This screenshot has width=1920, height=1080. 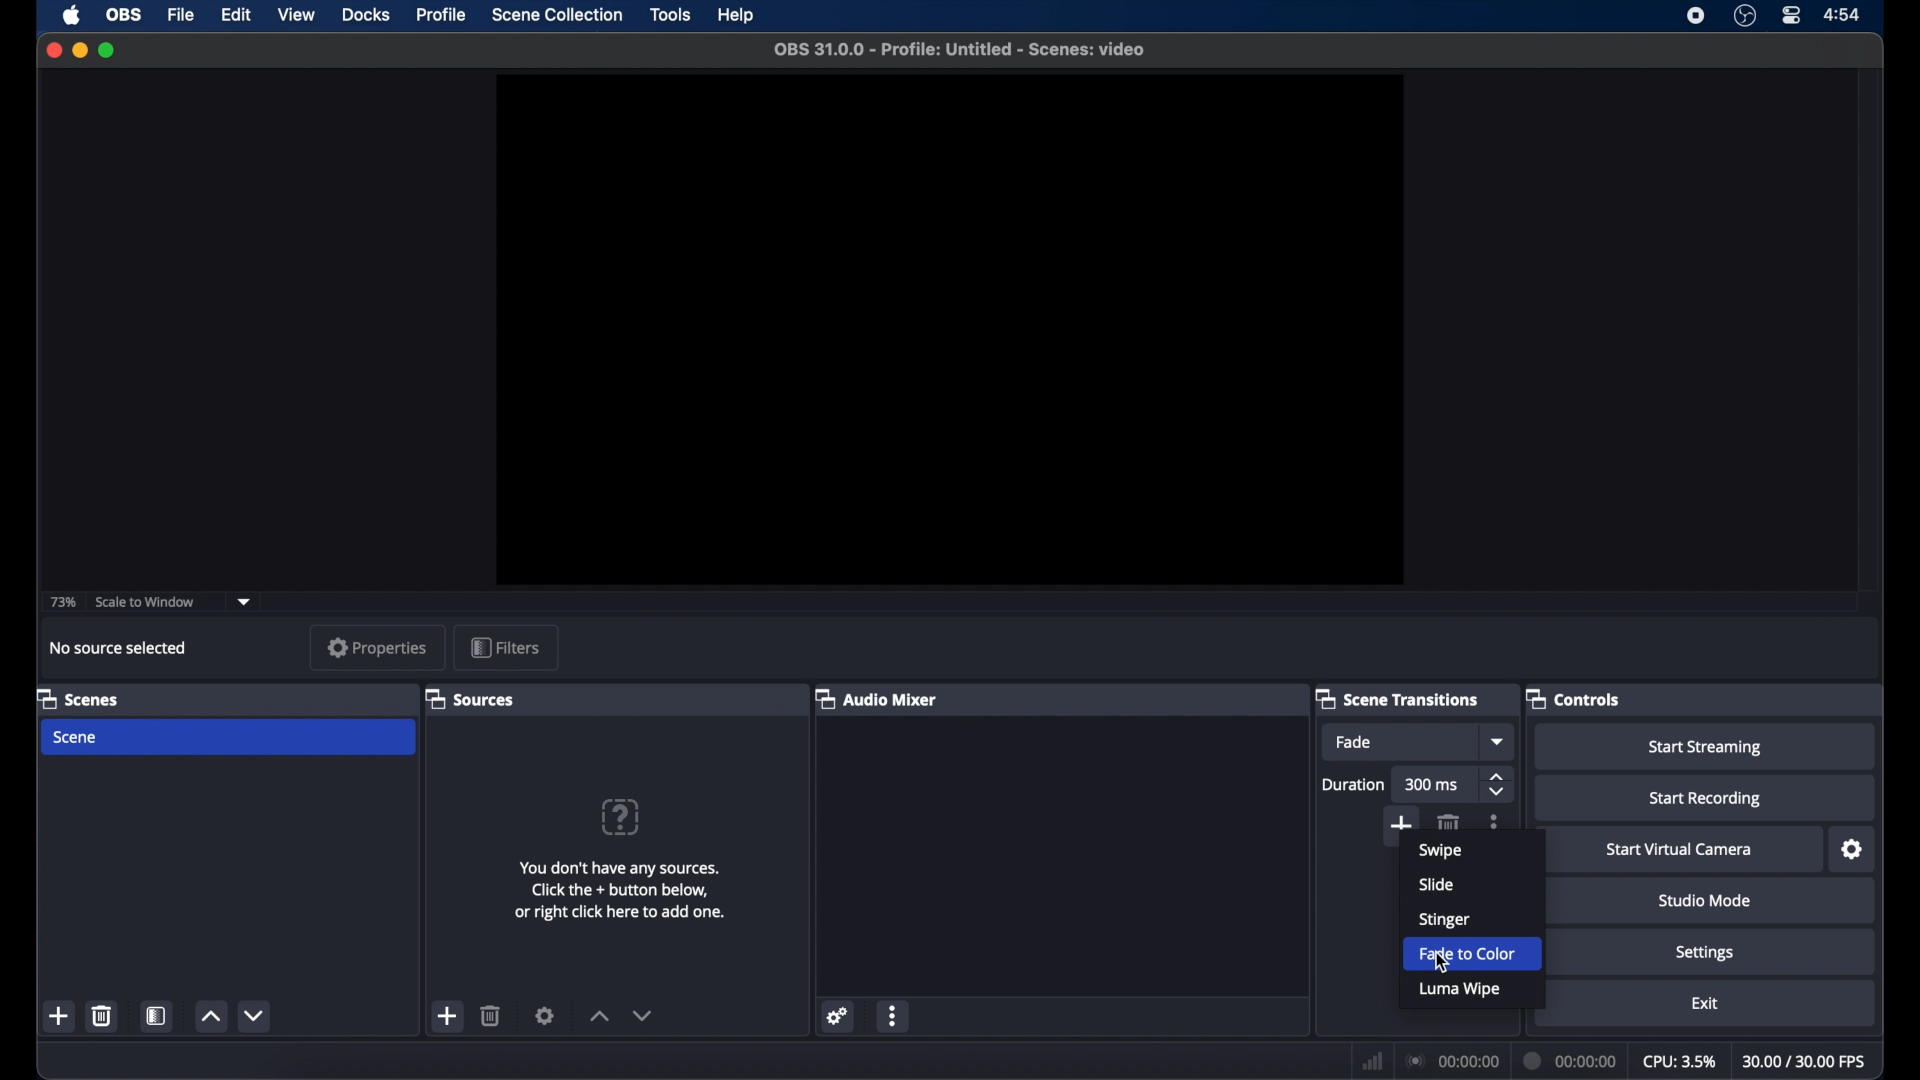 What do you see at coordinates (642, 1015) in the screenshot?
I see `decrement` at bounding box center [642, 1015].